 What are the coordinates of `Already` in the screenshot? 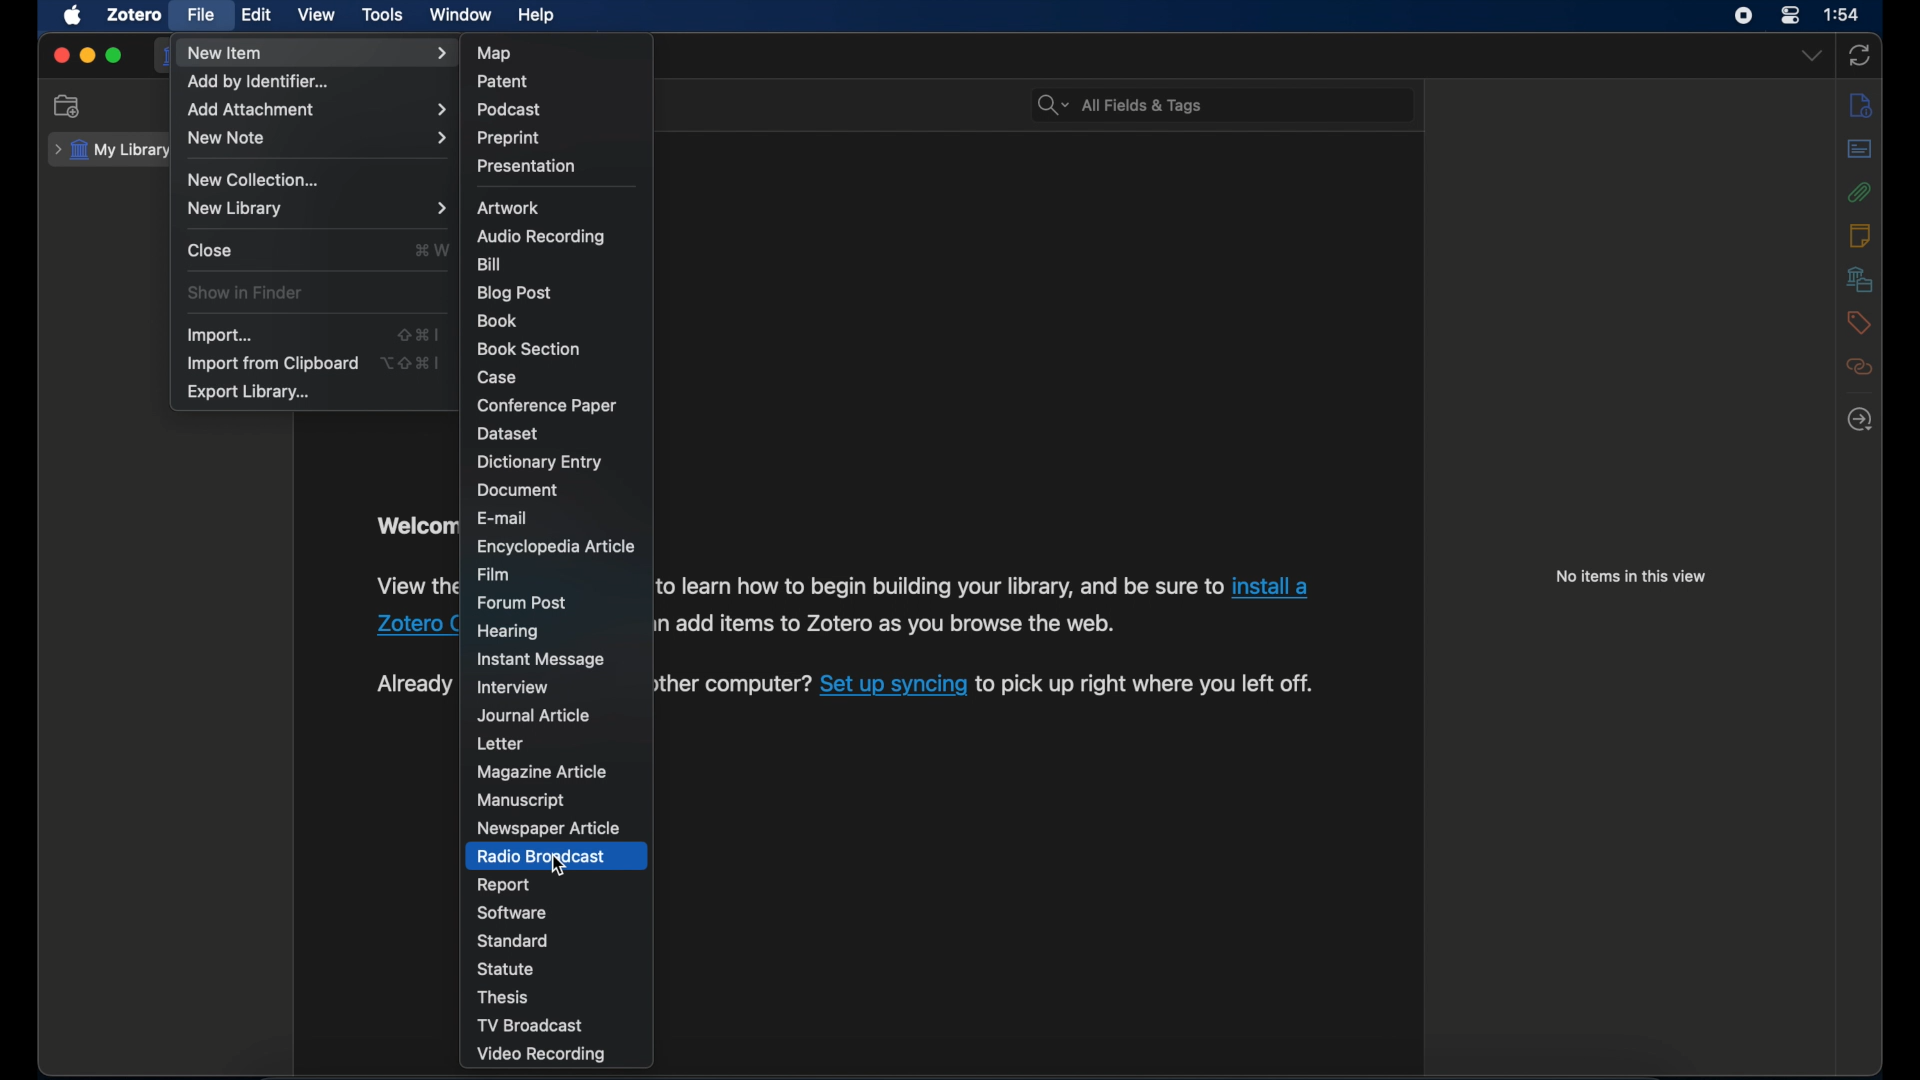 It's located at (412, 683).